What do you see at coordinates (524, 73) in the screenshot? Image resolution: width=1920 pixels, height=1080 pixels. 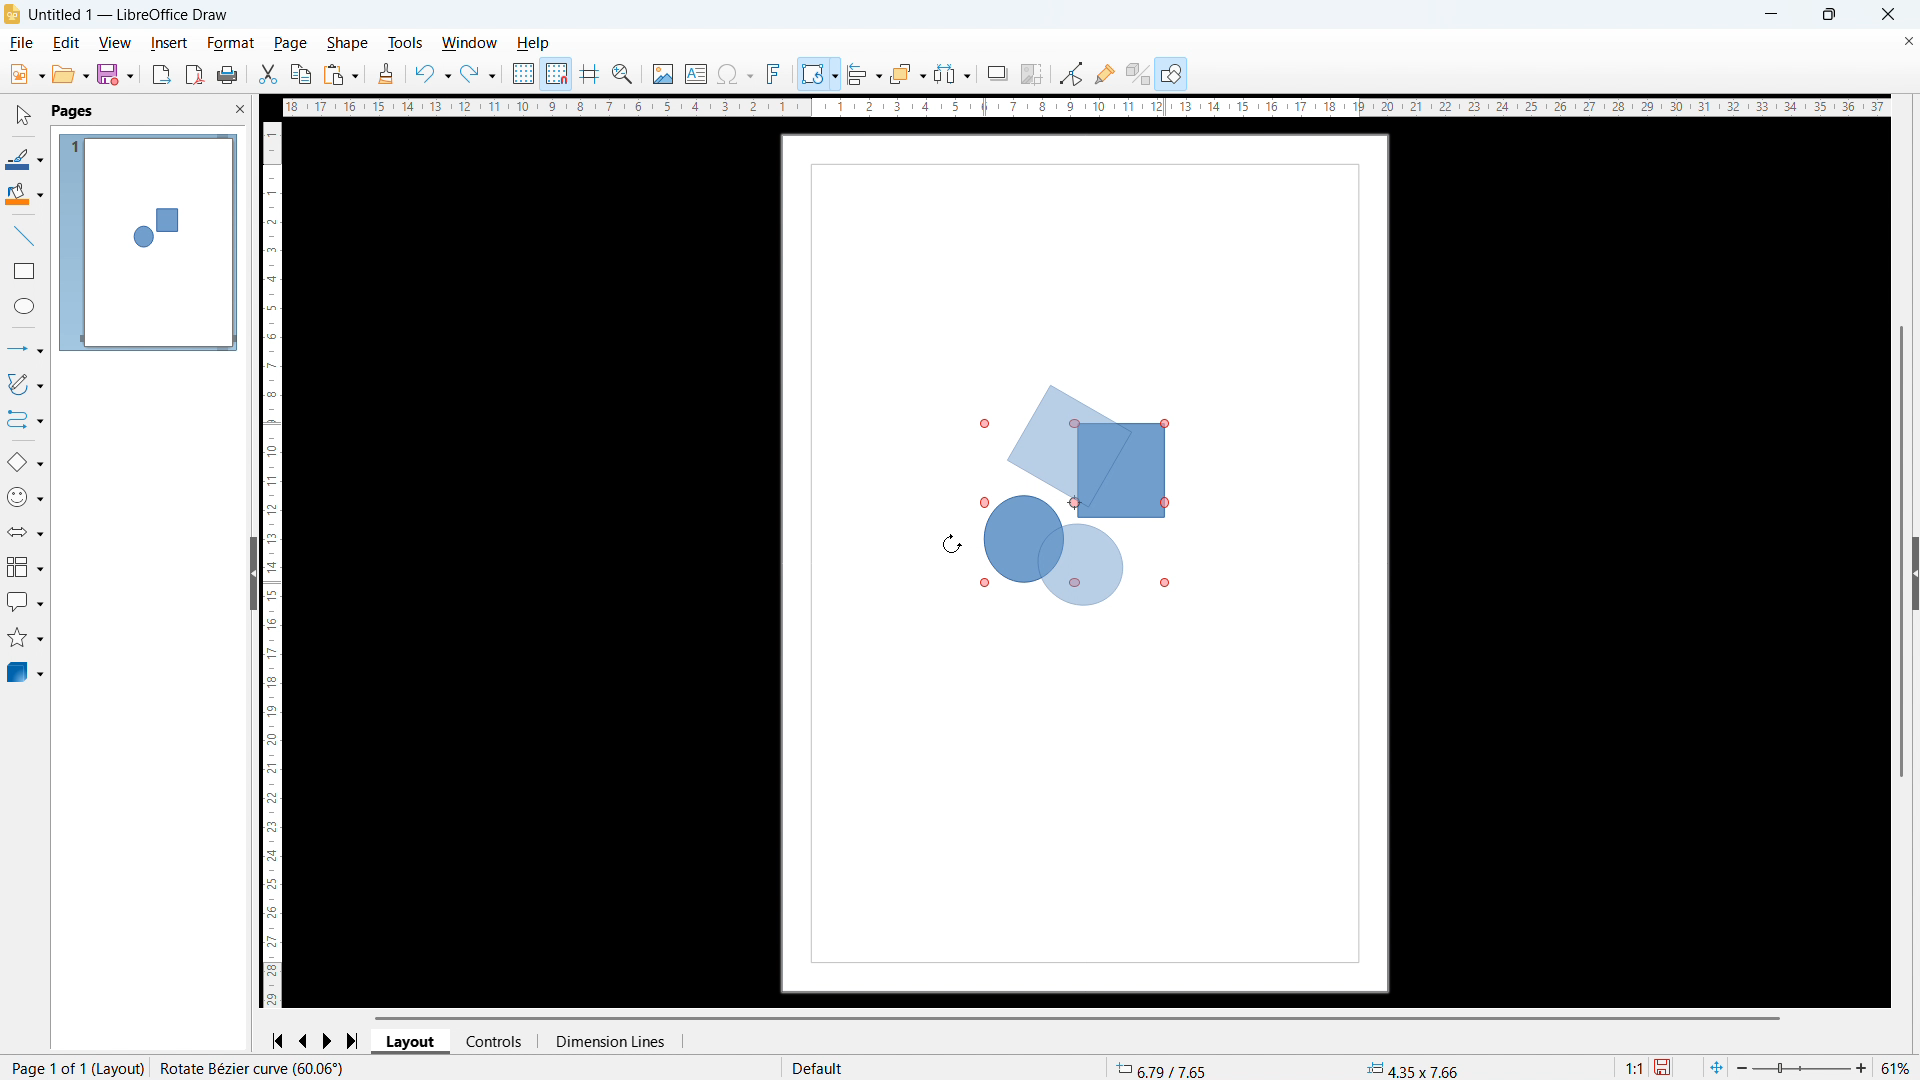 I see `Show grid` at bounding box center [524, 73].